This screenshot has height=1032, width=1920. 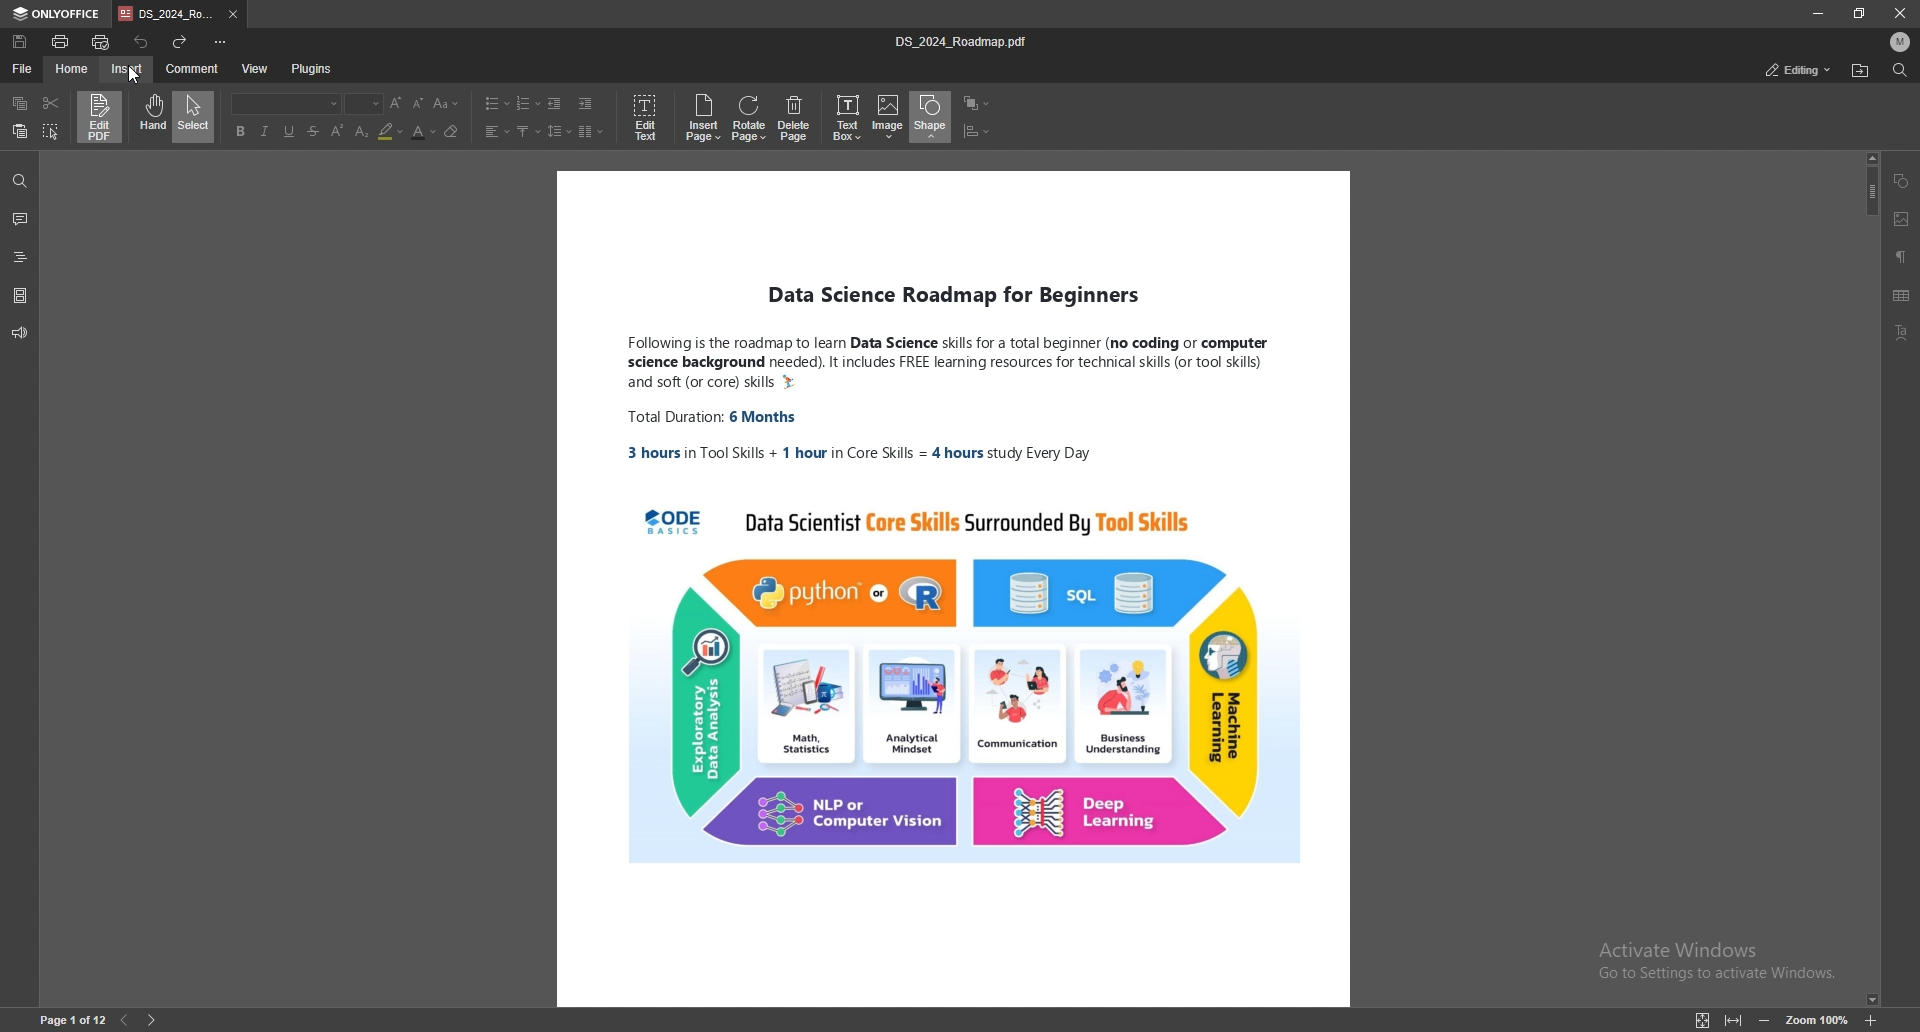 I want to click on close, so click(x=1900, y=12).